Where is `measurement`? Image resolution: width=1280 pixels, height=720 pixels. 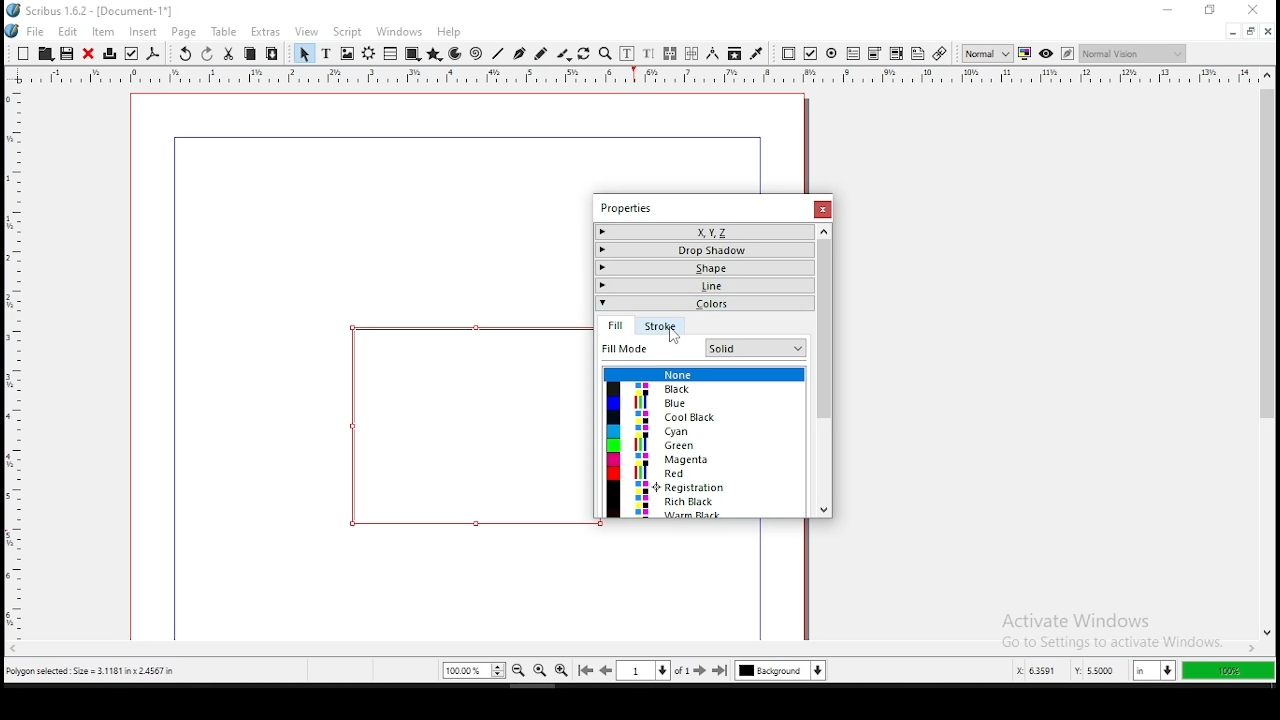 measurement is located at coordinates (713, 54).